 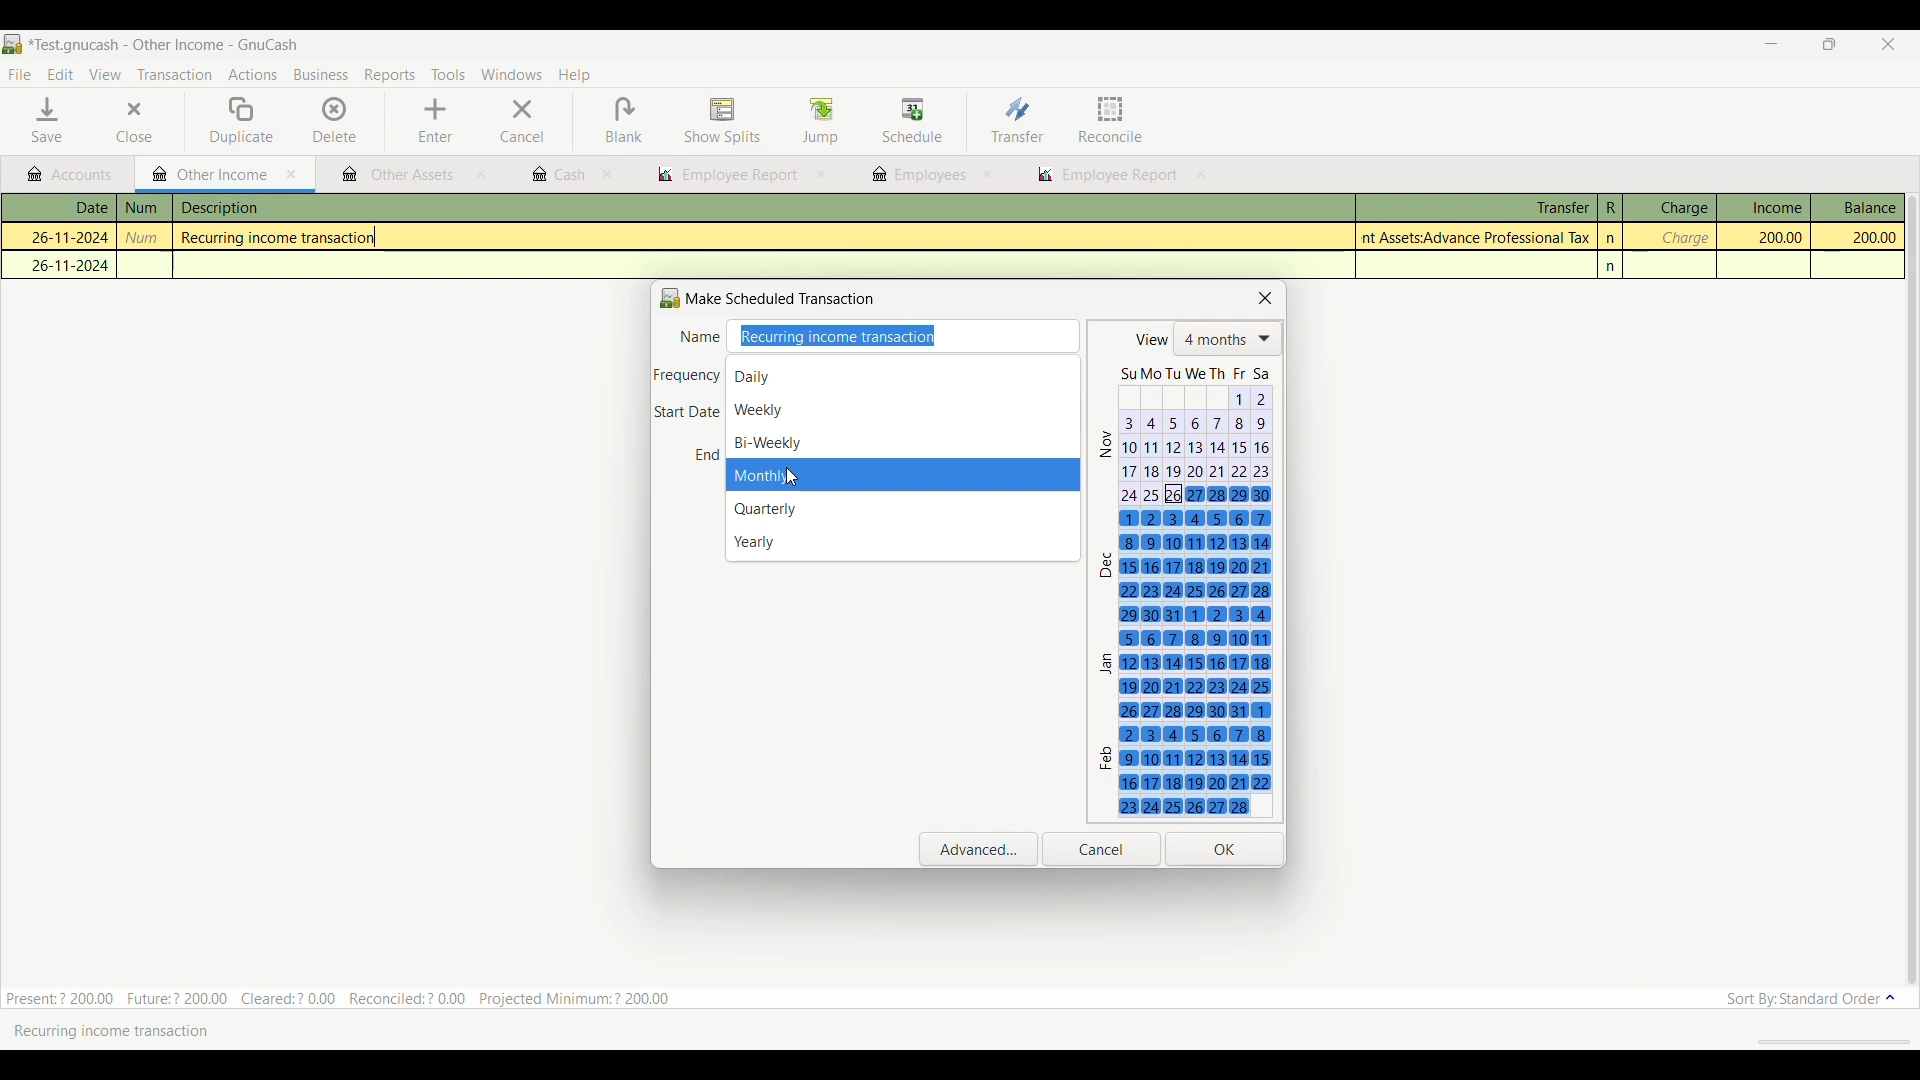 I want to click on Recurring income transaction, so click(x=286, y=238).